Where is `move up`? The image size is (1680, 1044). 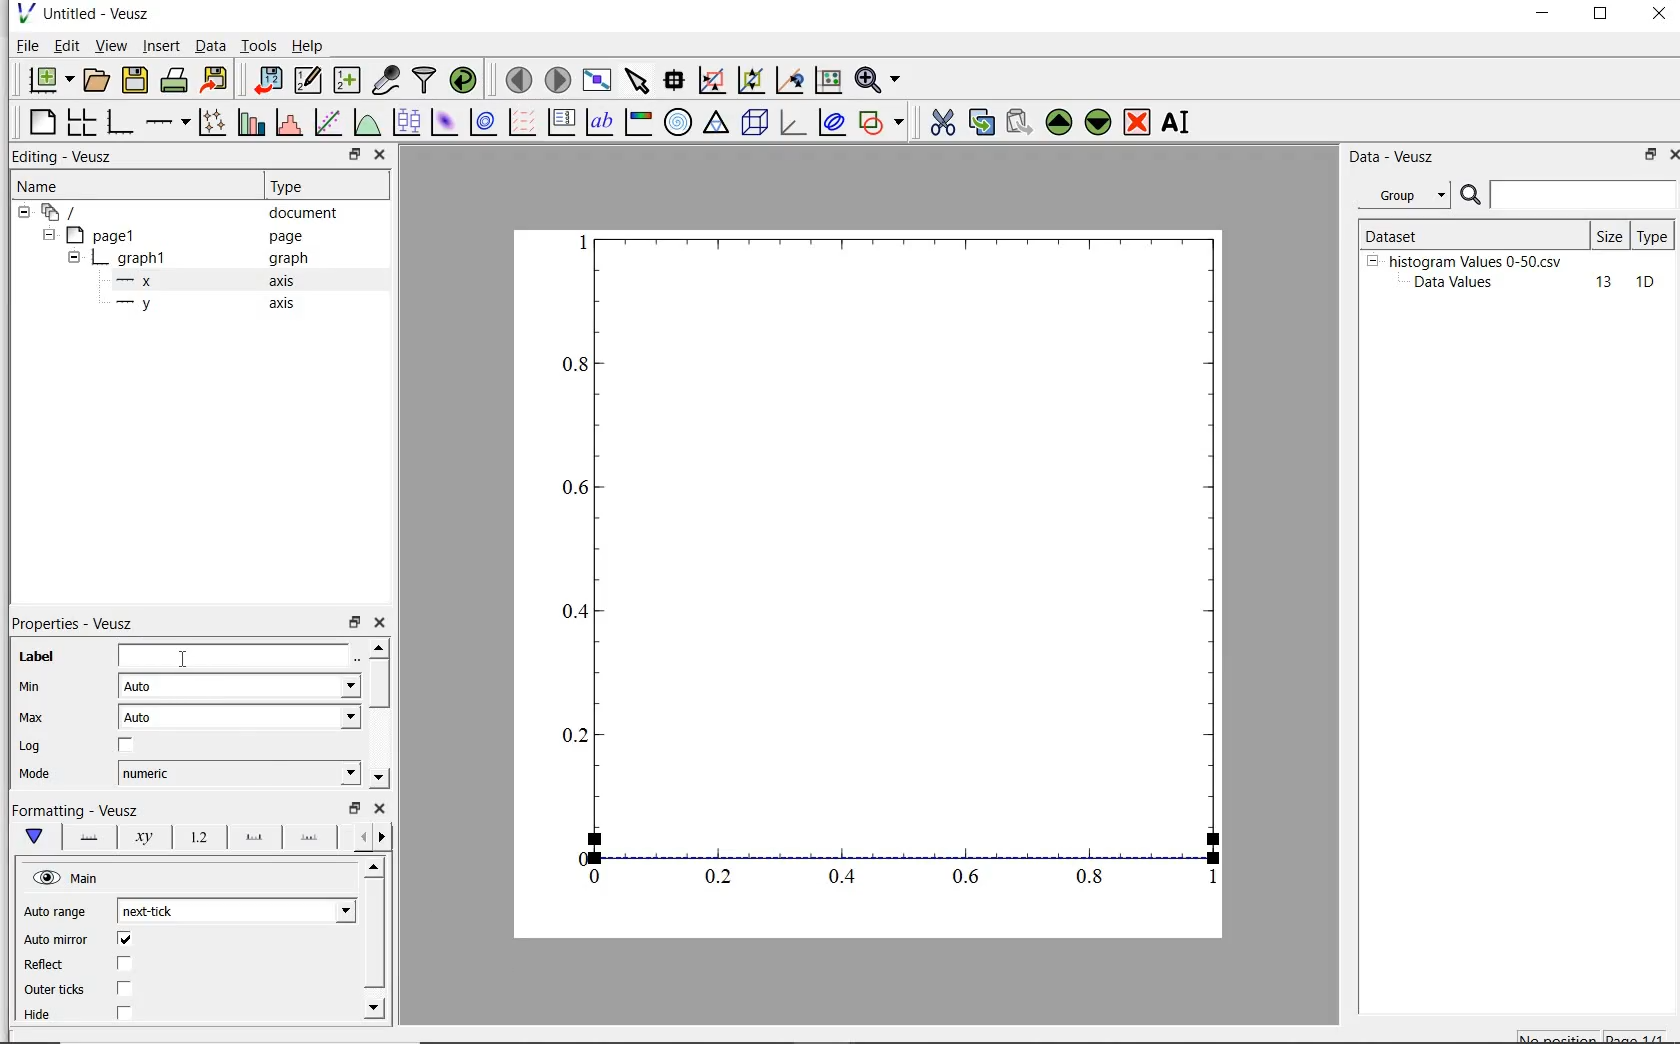 move up is located at coordinates (375, 866).